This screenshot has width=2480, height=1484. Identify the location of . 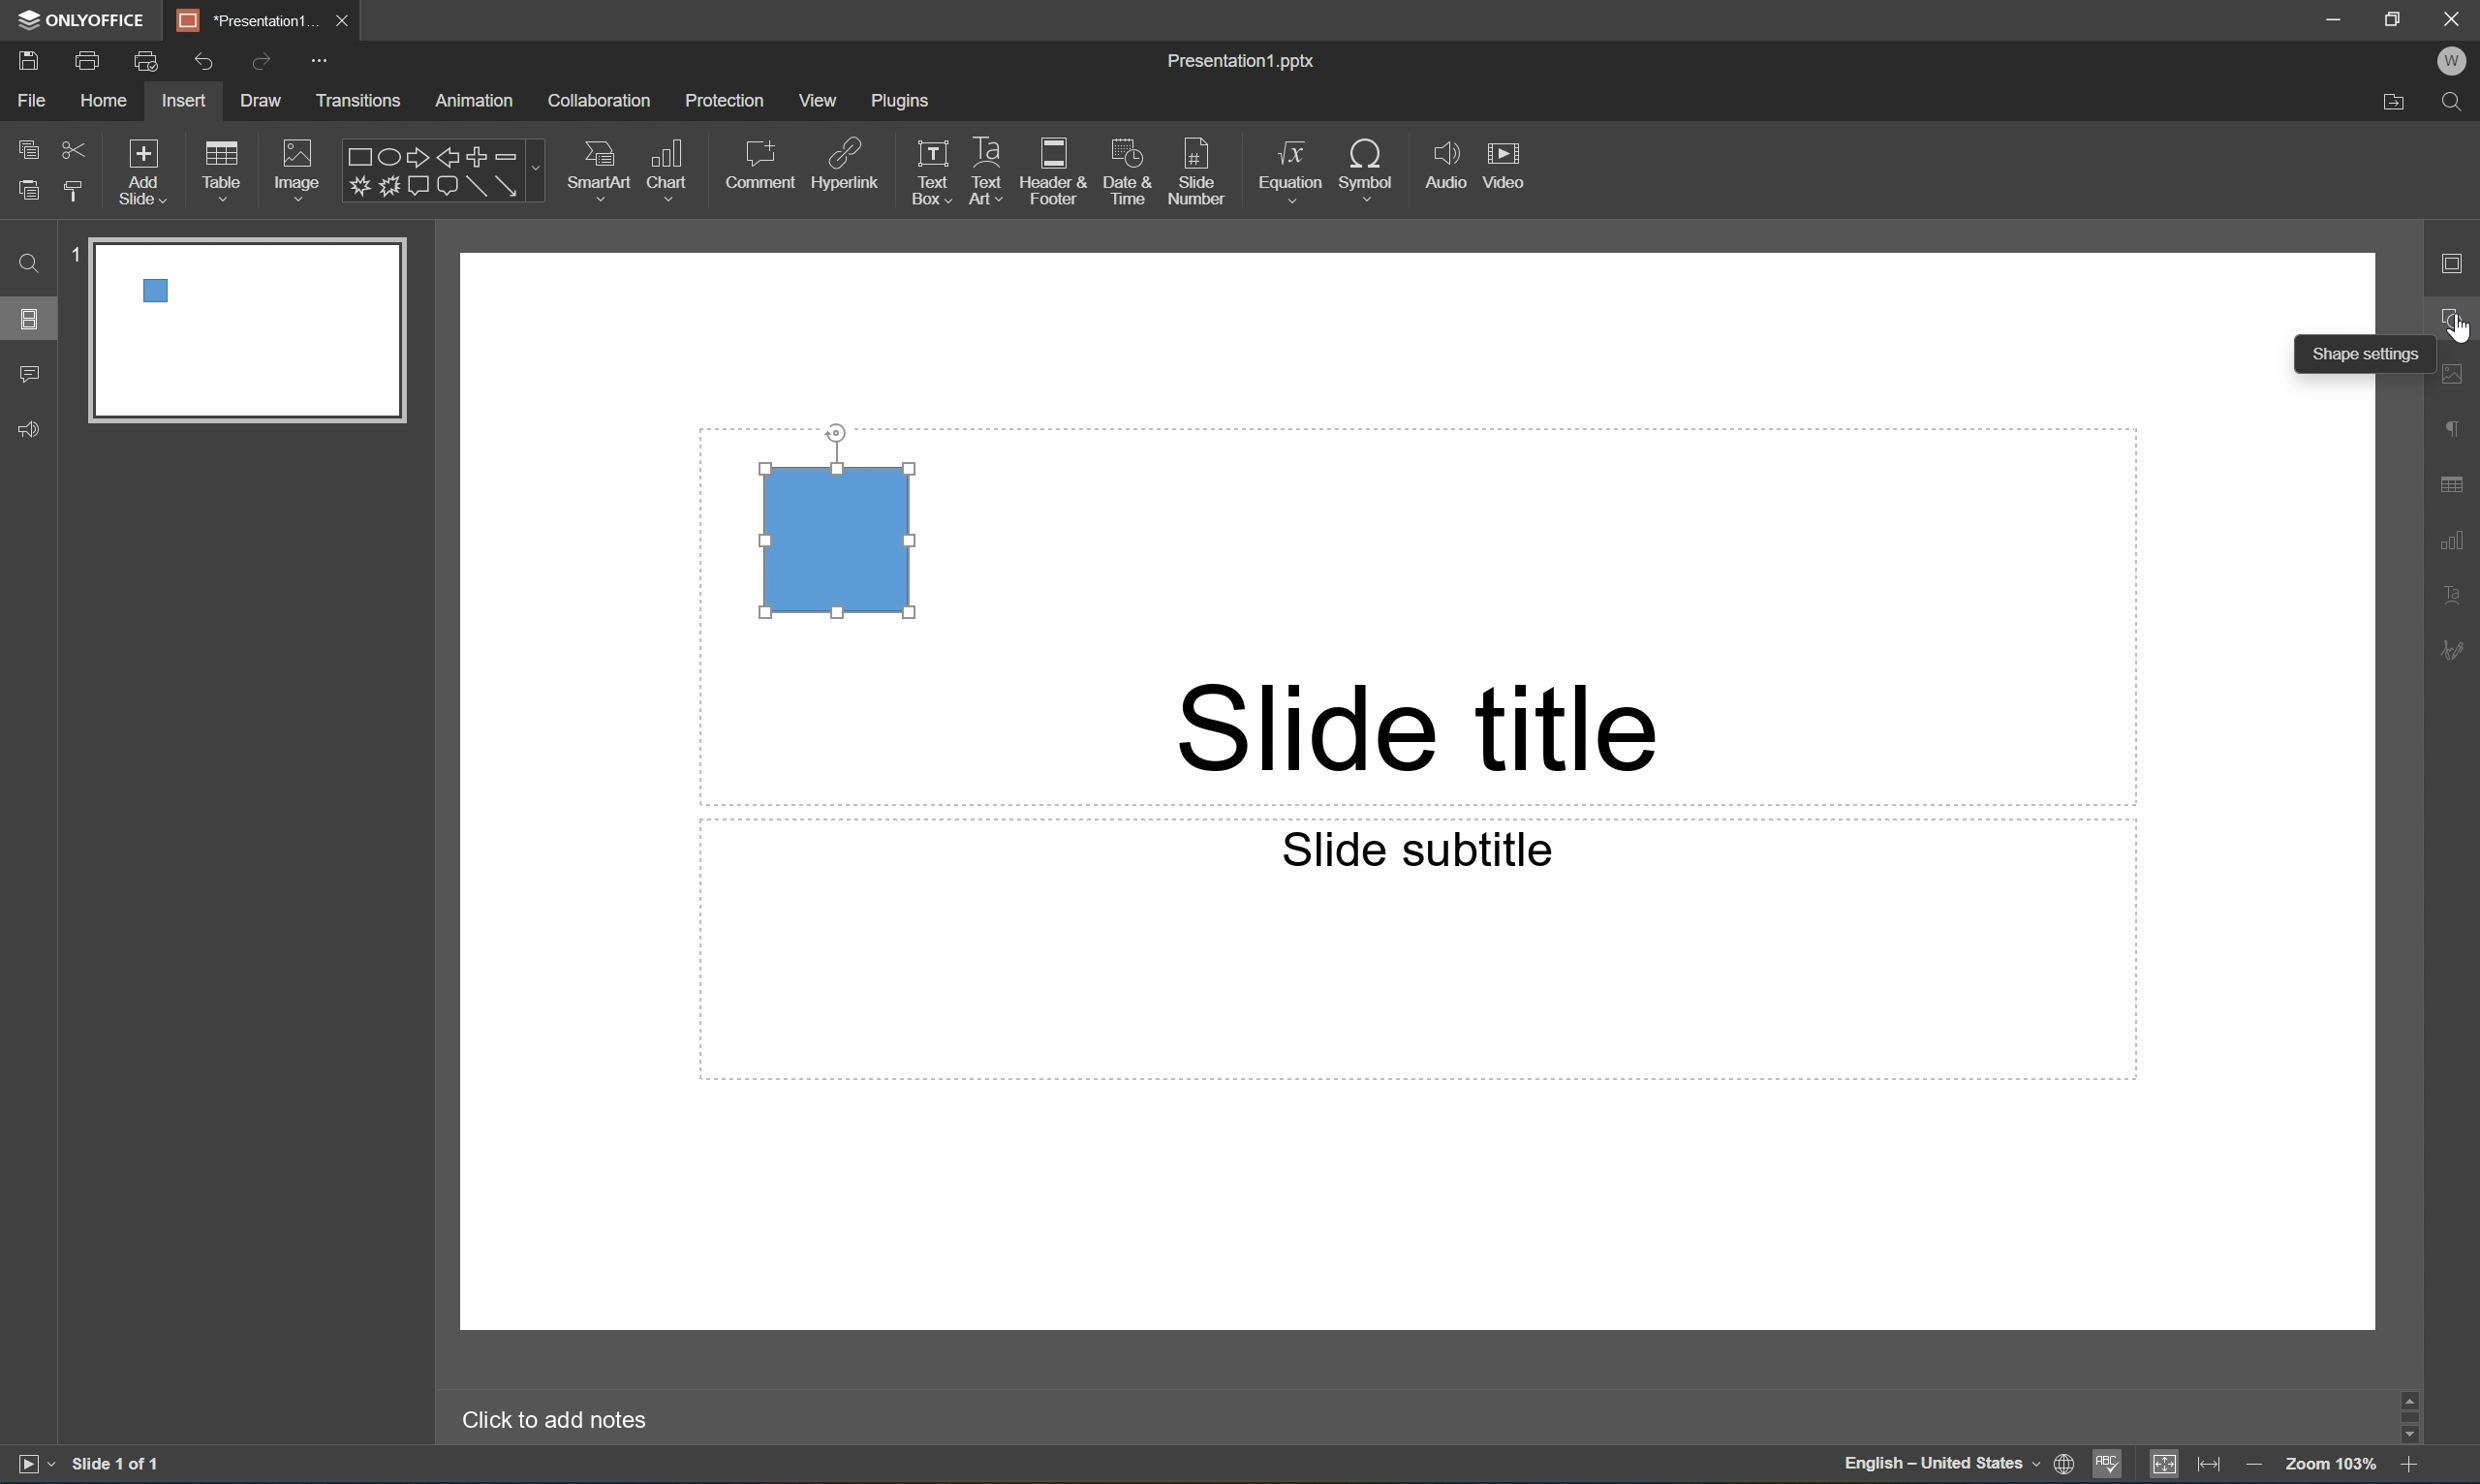
(446, 188).